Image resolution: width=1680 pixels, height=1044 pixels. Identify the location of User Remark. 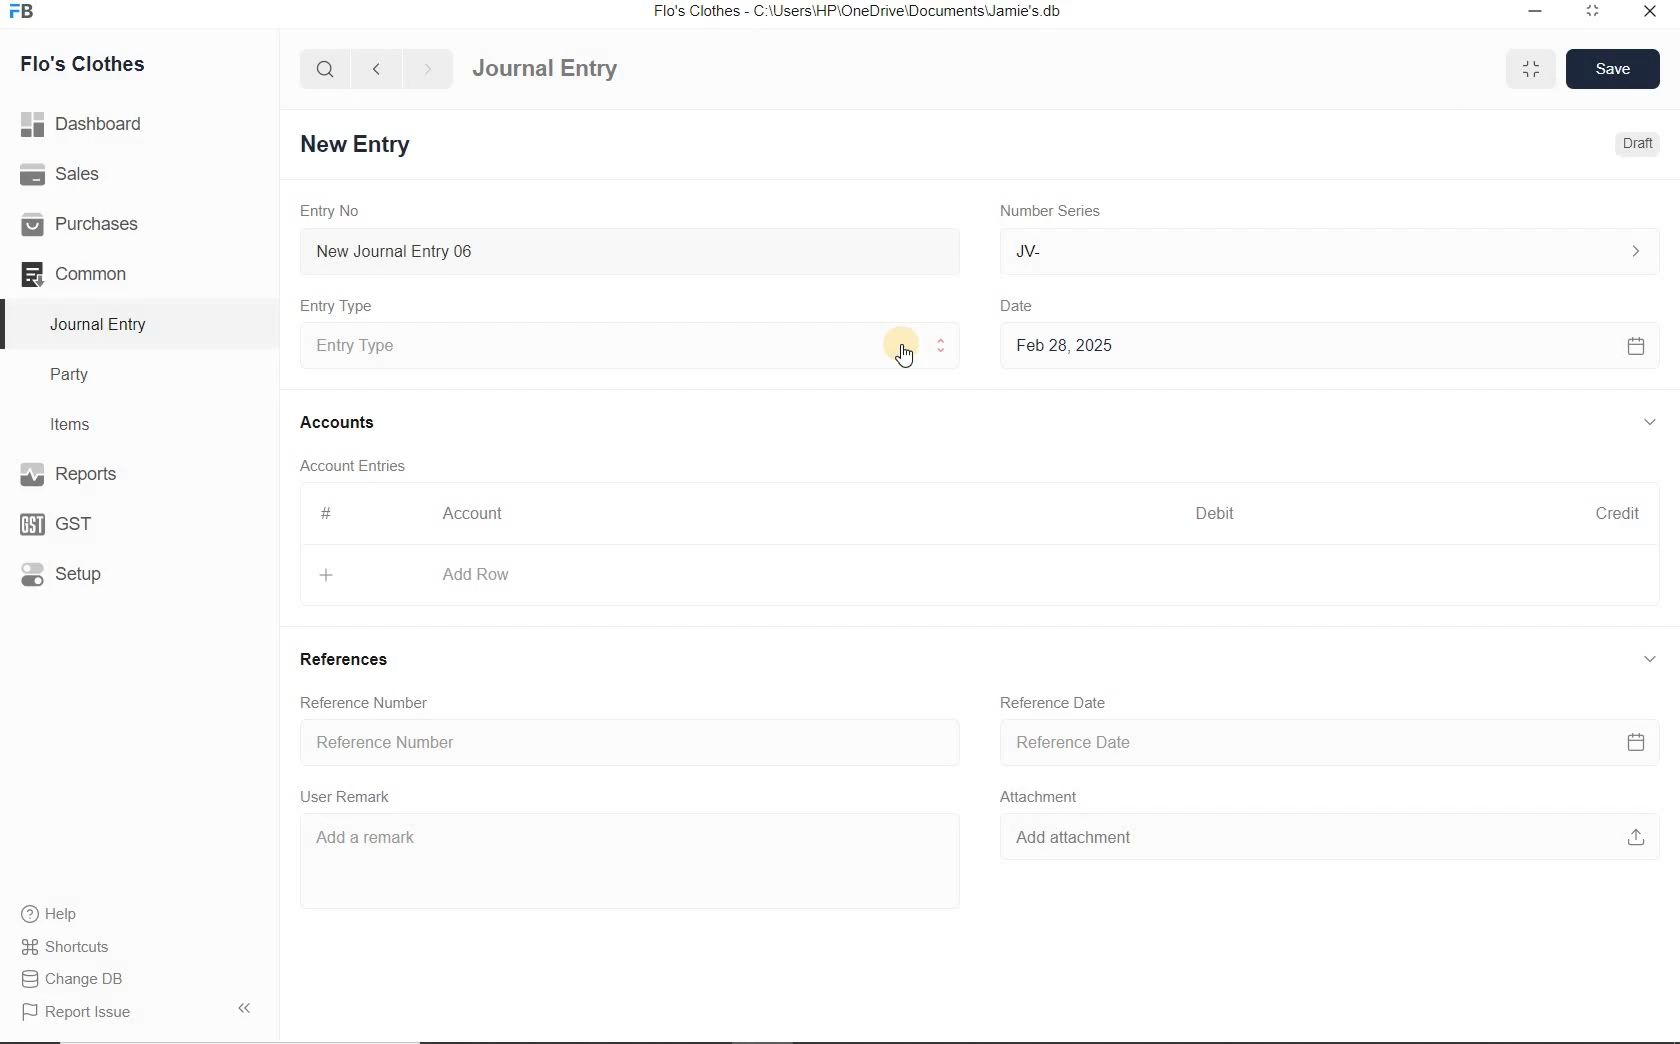
(351, 796).